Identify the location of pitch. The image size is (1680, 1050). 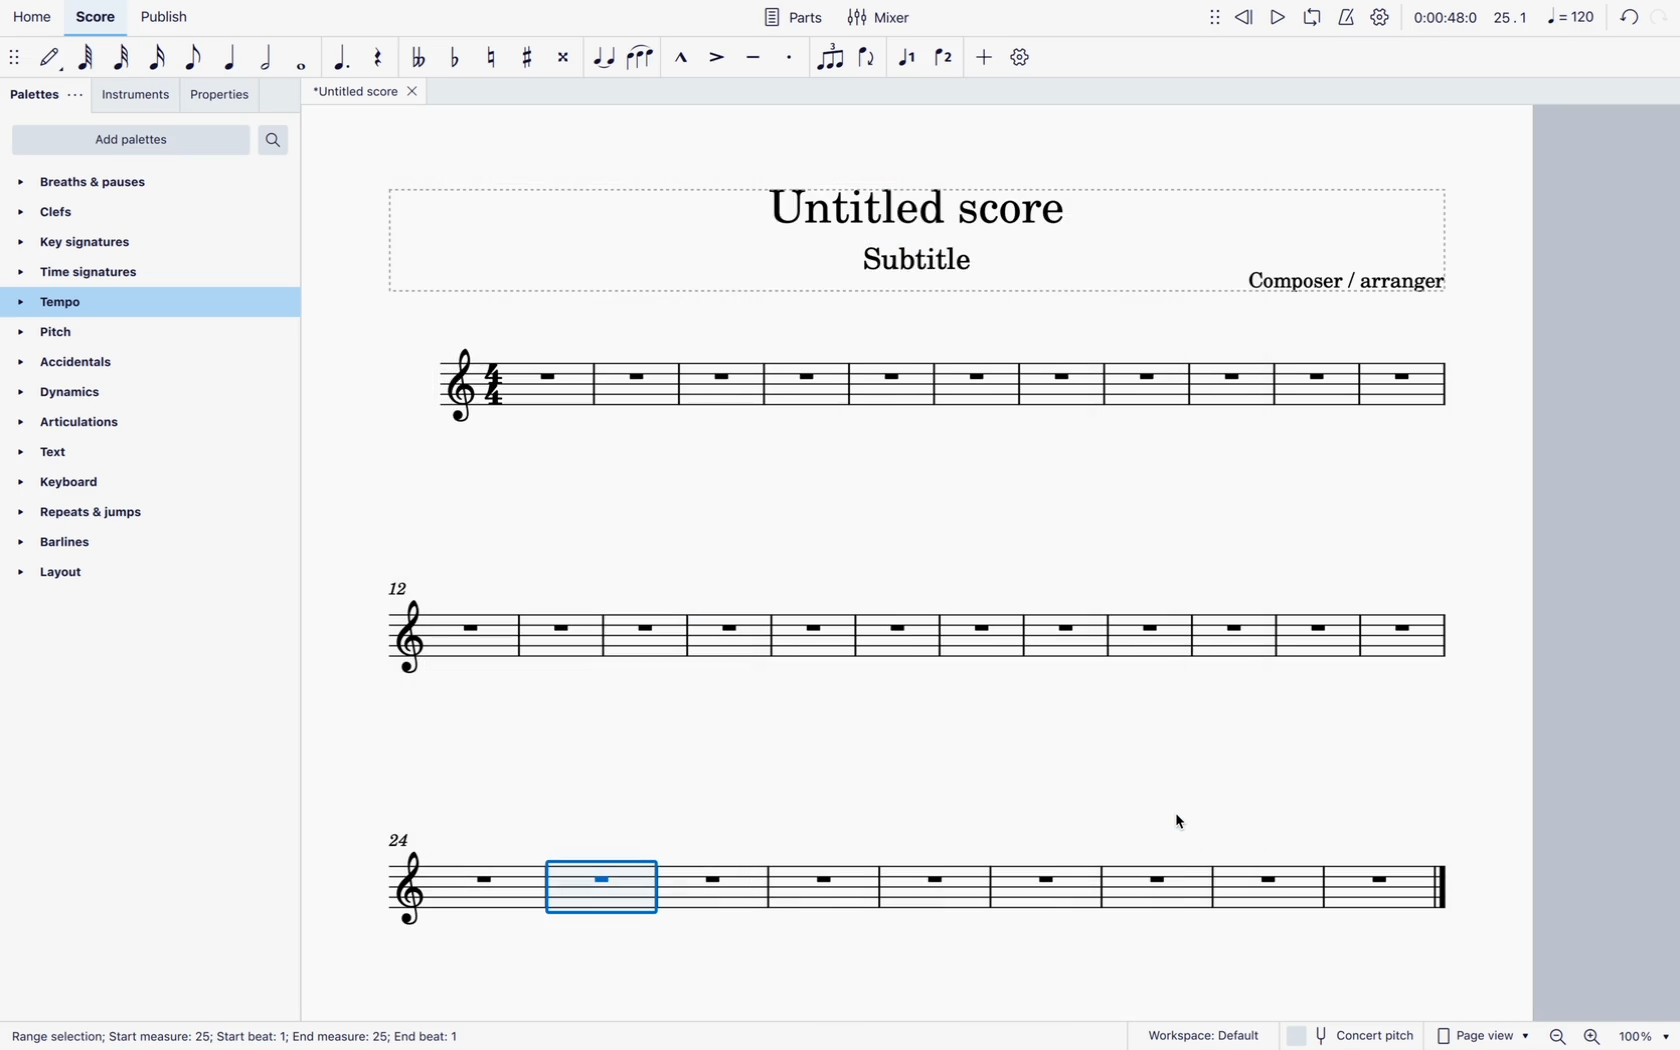
(79, 334).